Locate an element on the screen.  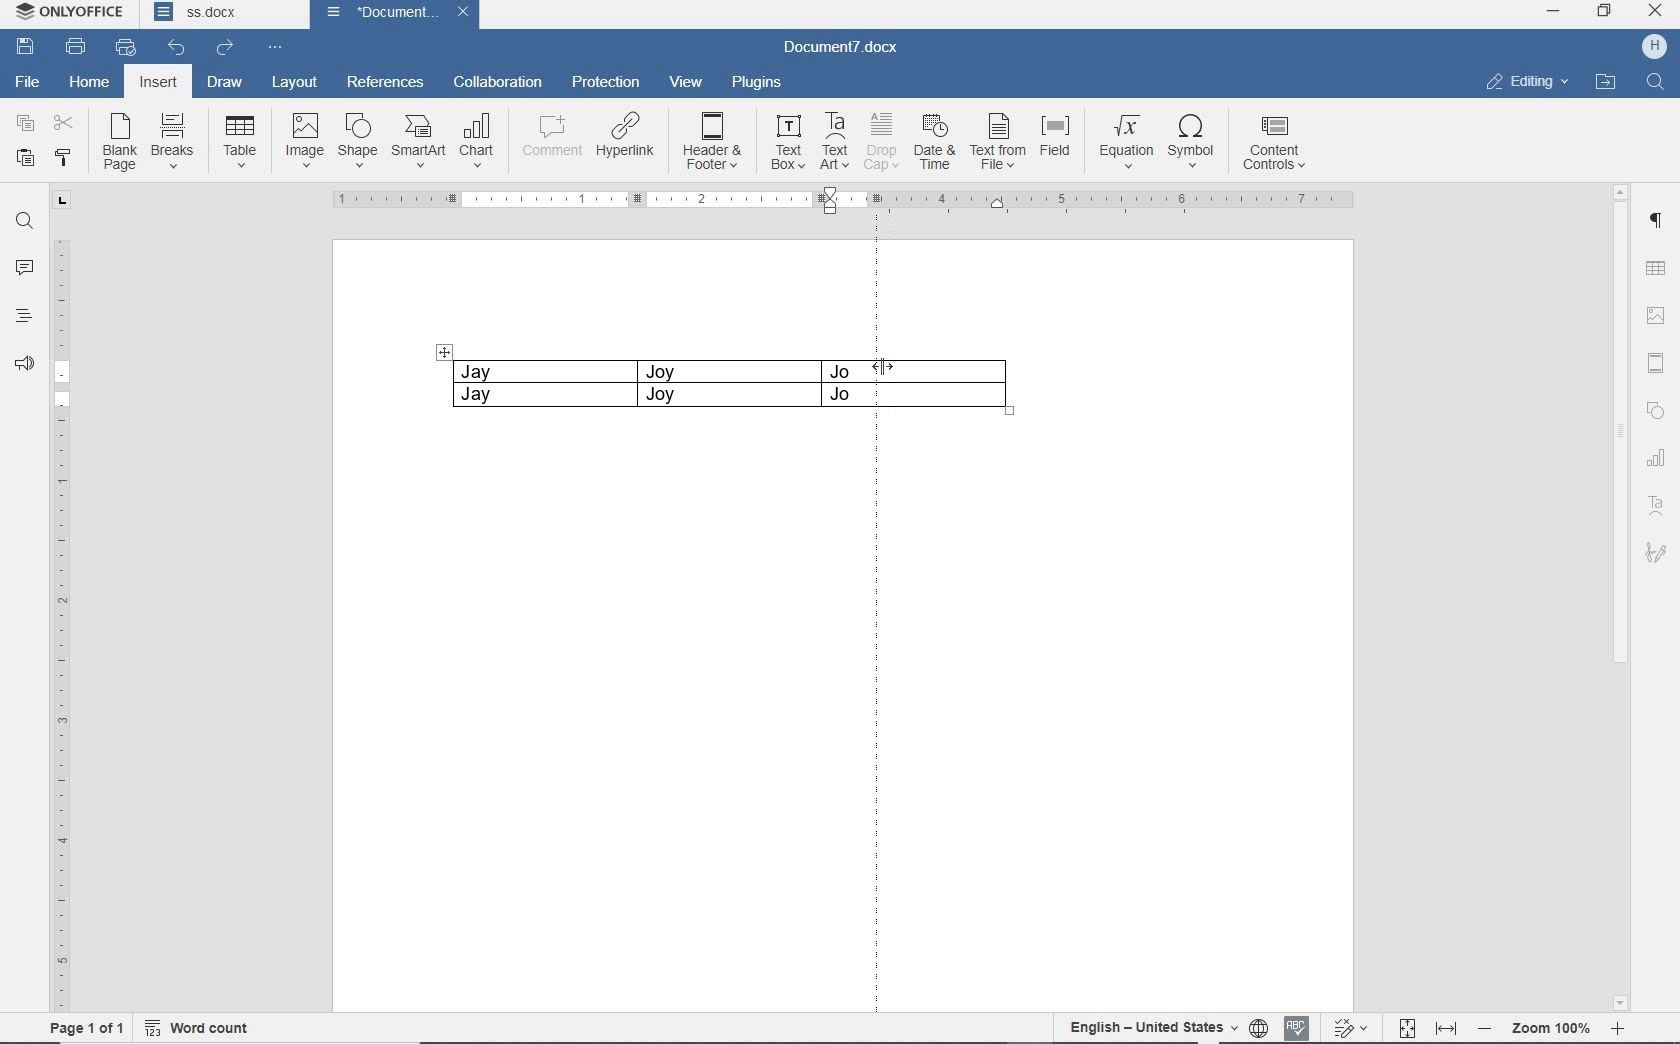
VIEW is located at coordinates (687, 81).